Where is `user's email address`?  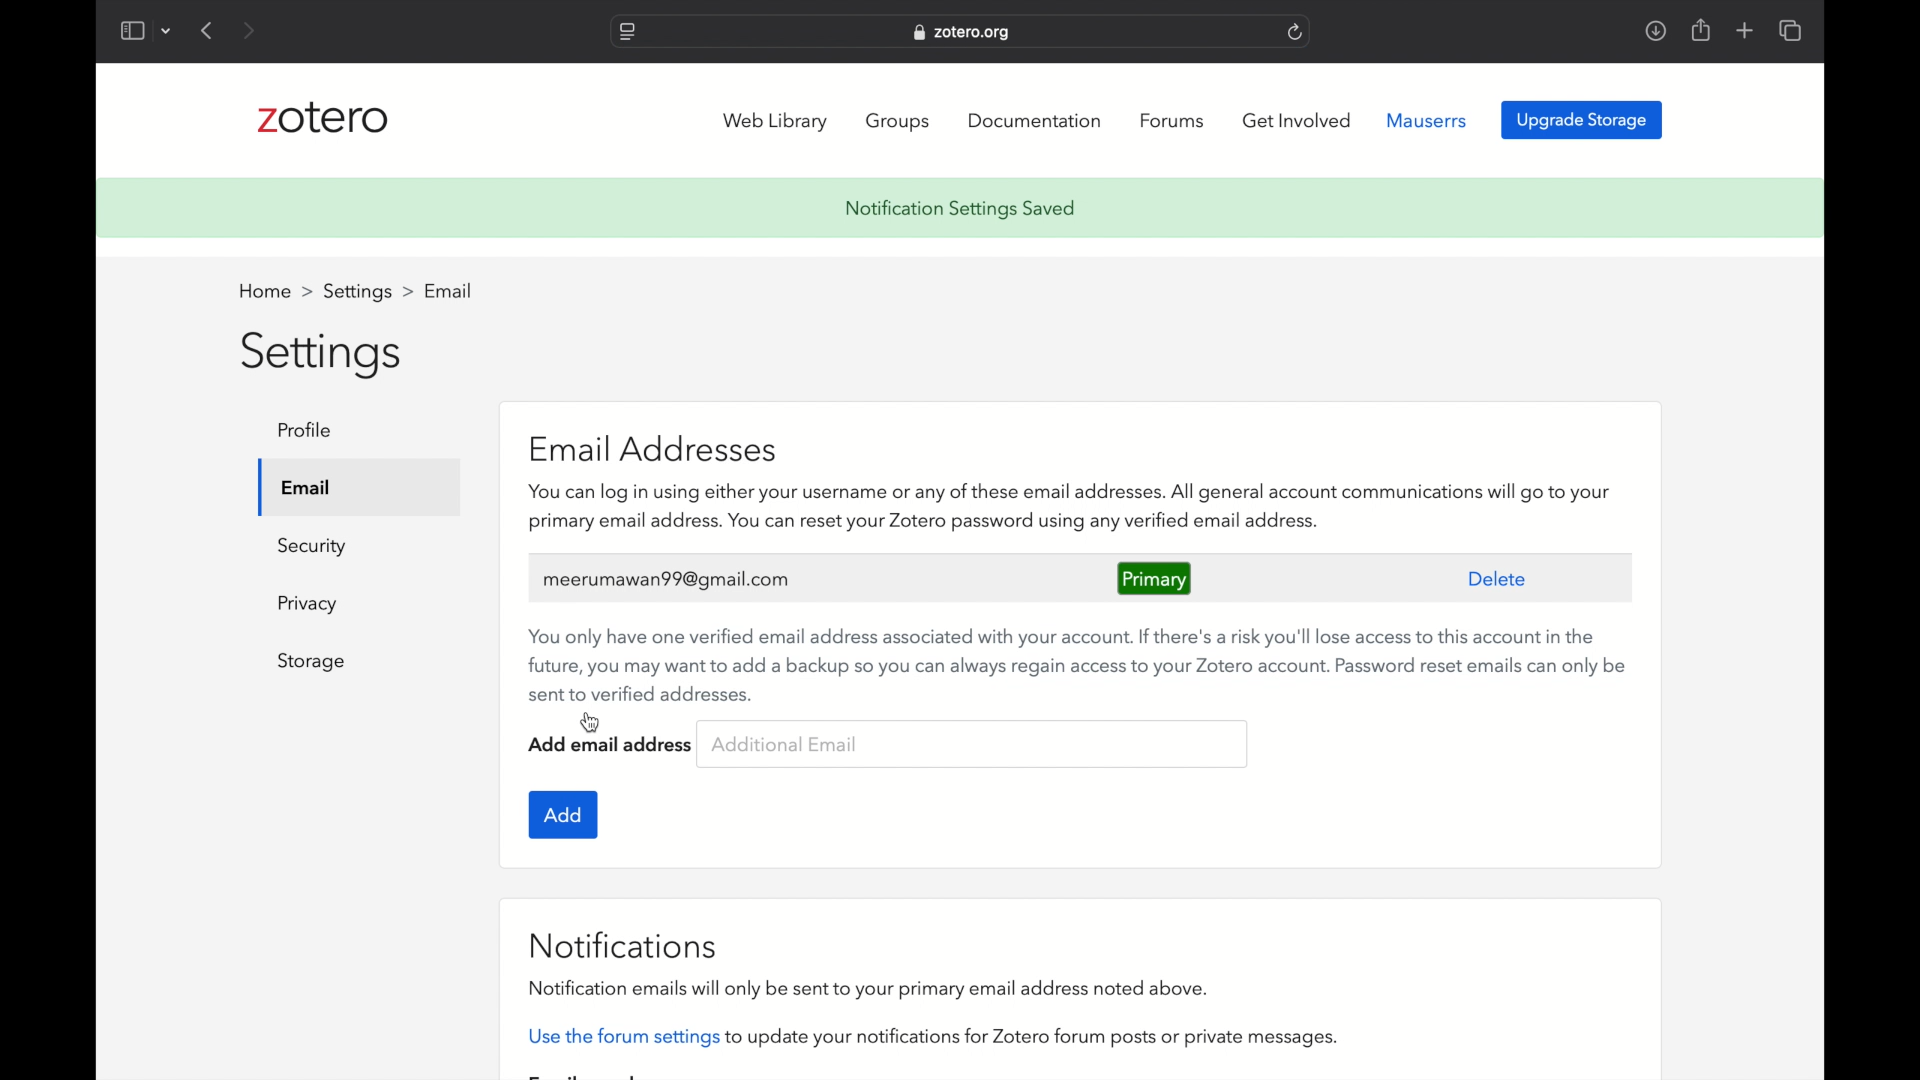 user's email address is located at coordinates (671, 578).